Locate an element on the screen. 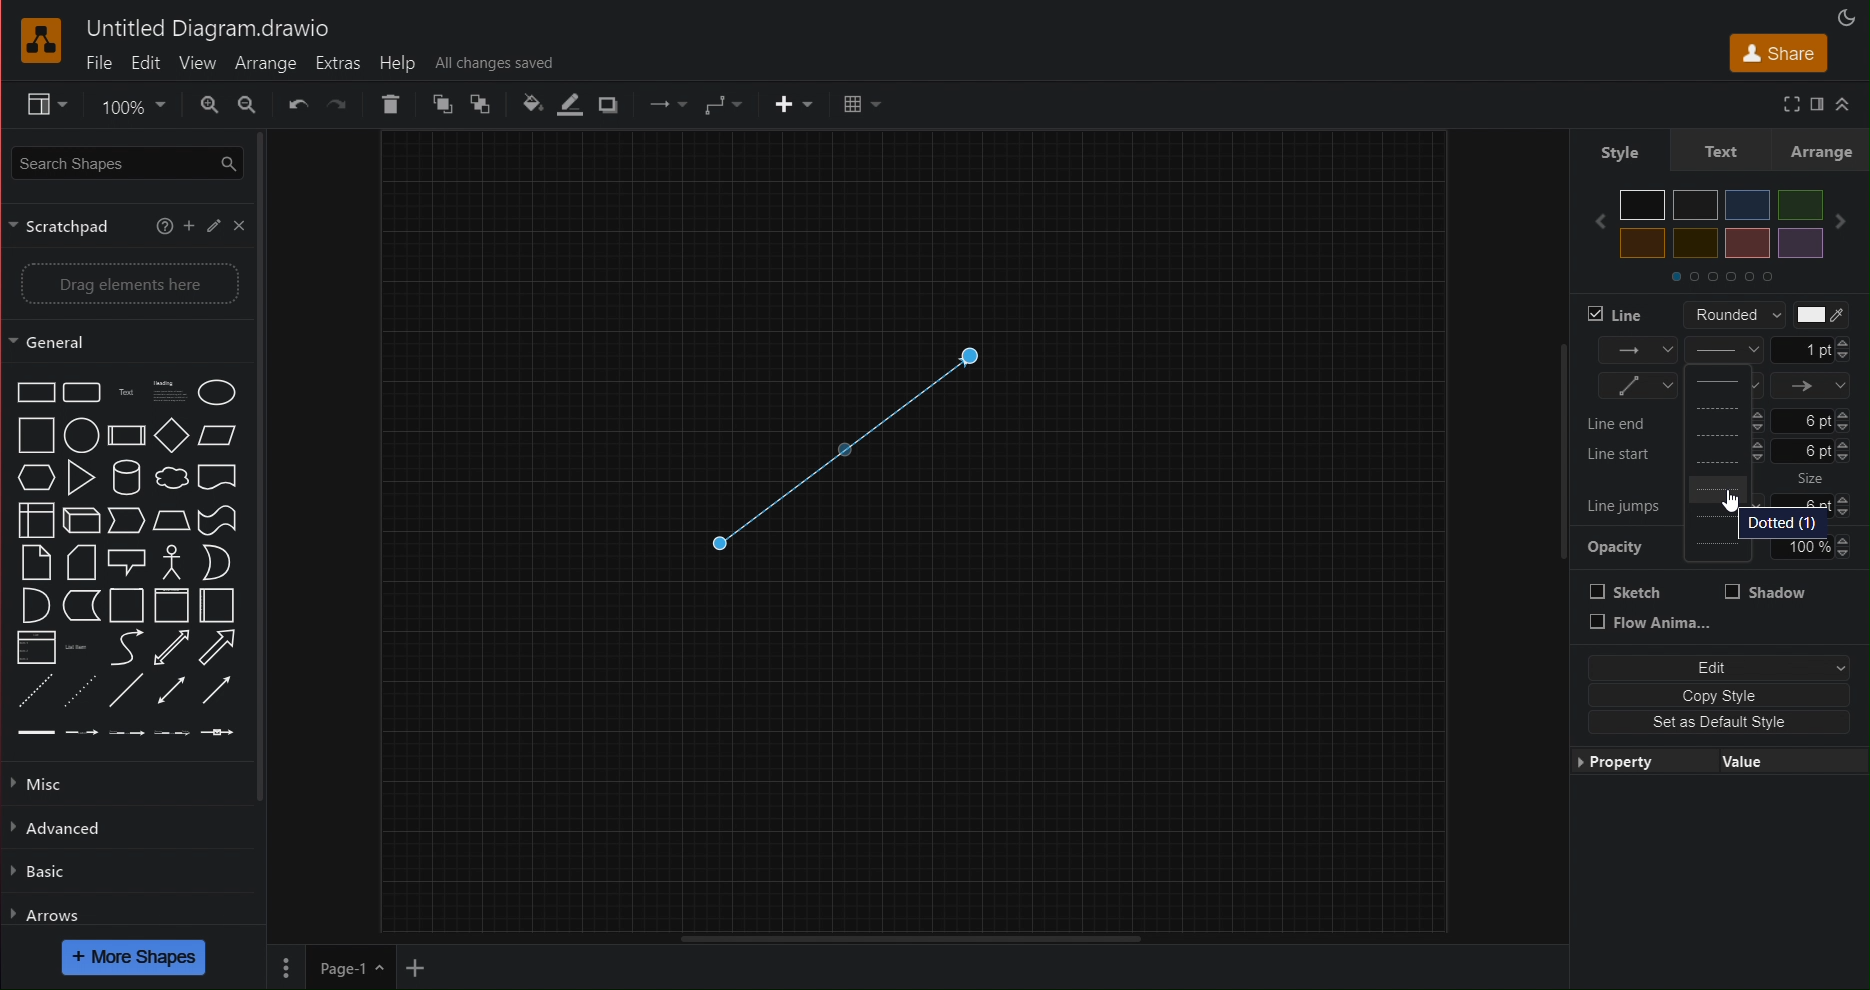 The height and width of the screenshot is (990, 1870). Text is located at coordinates (1719, 152).